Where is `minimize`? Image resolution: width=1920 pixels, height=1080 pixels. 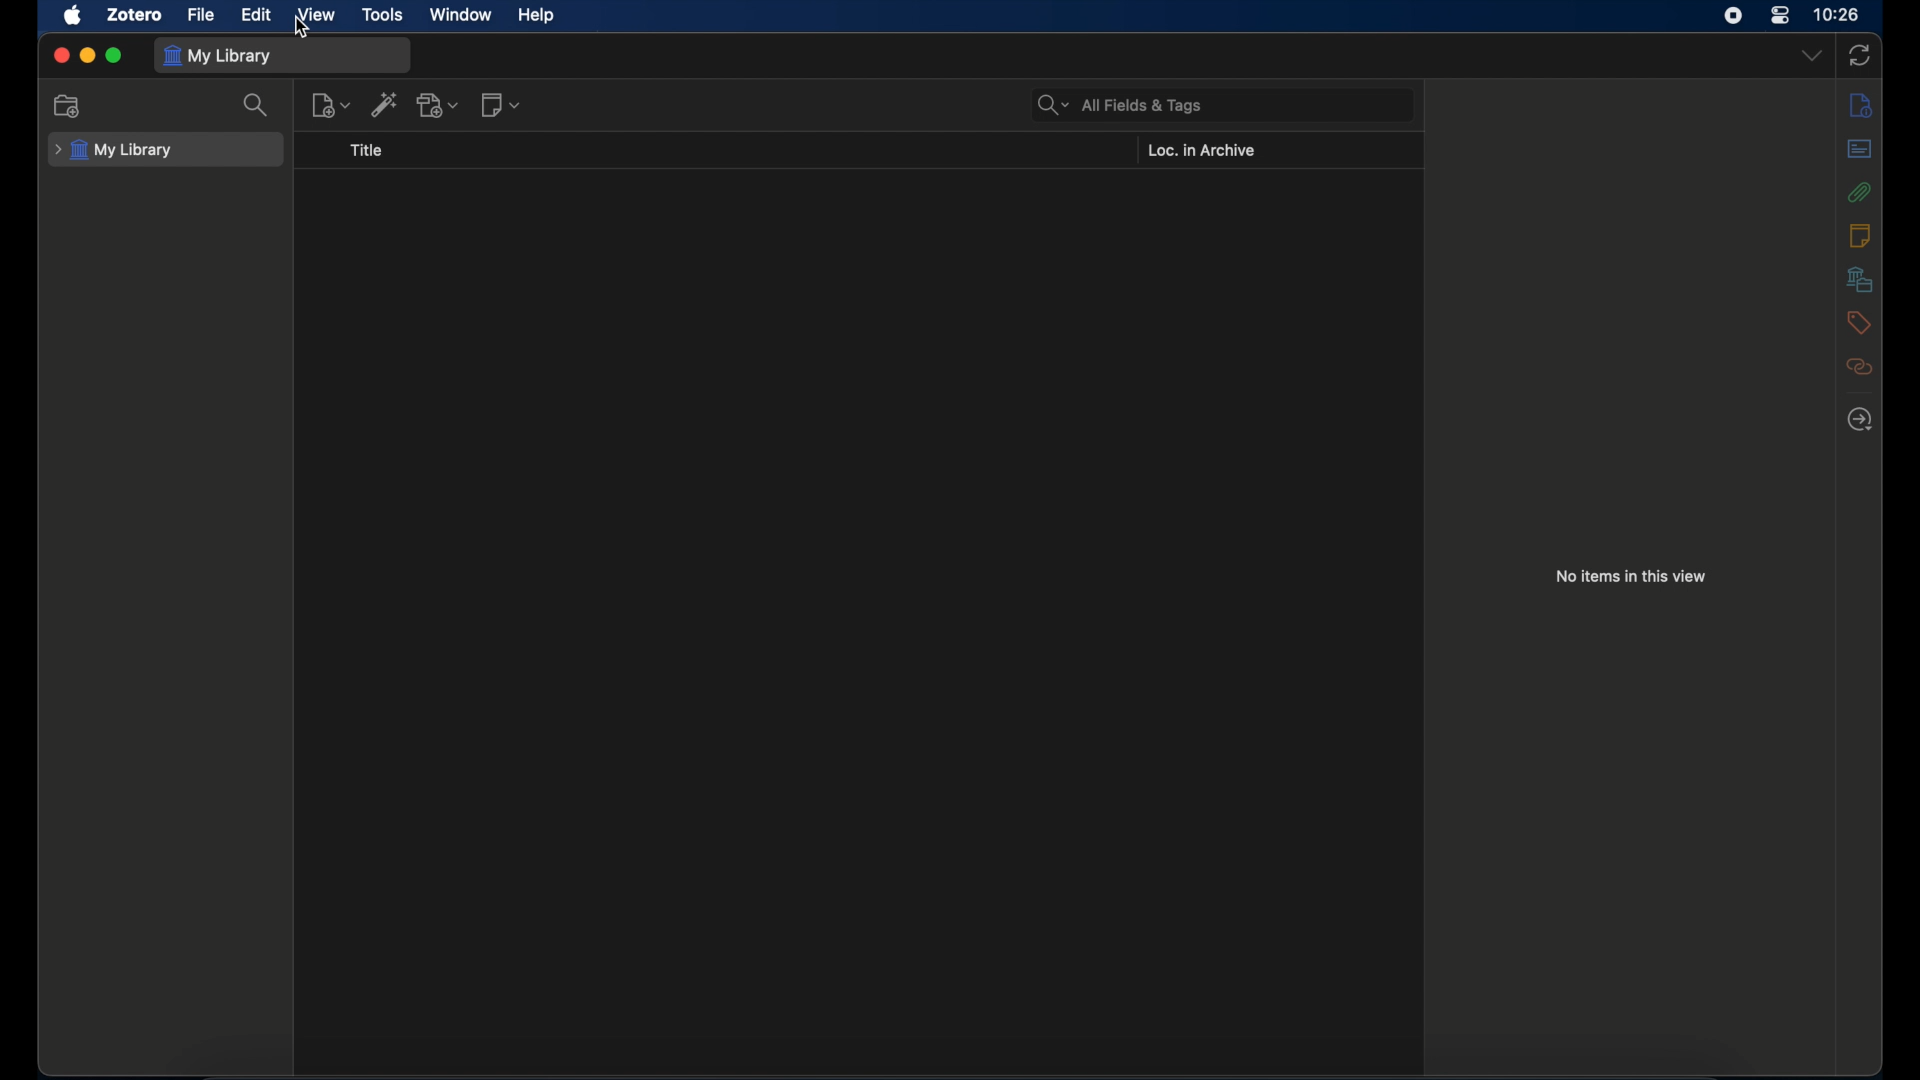 minimize is located at coordinates (86, 56).